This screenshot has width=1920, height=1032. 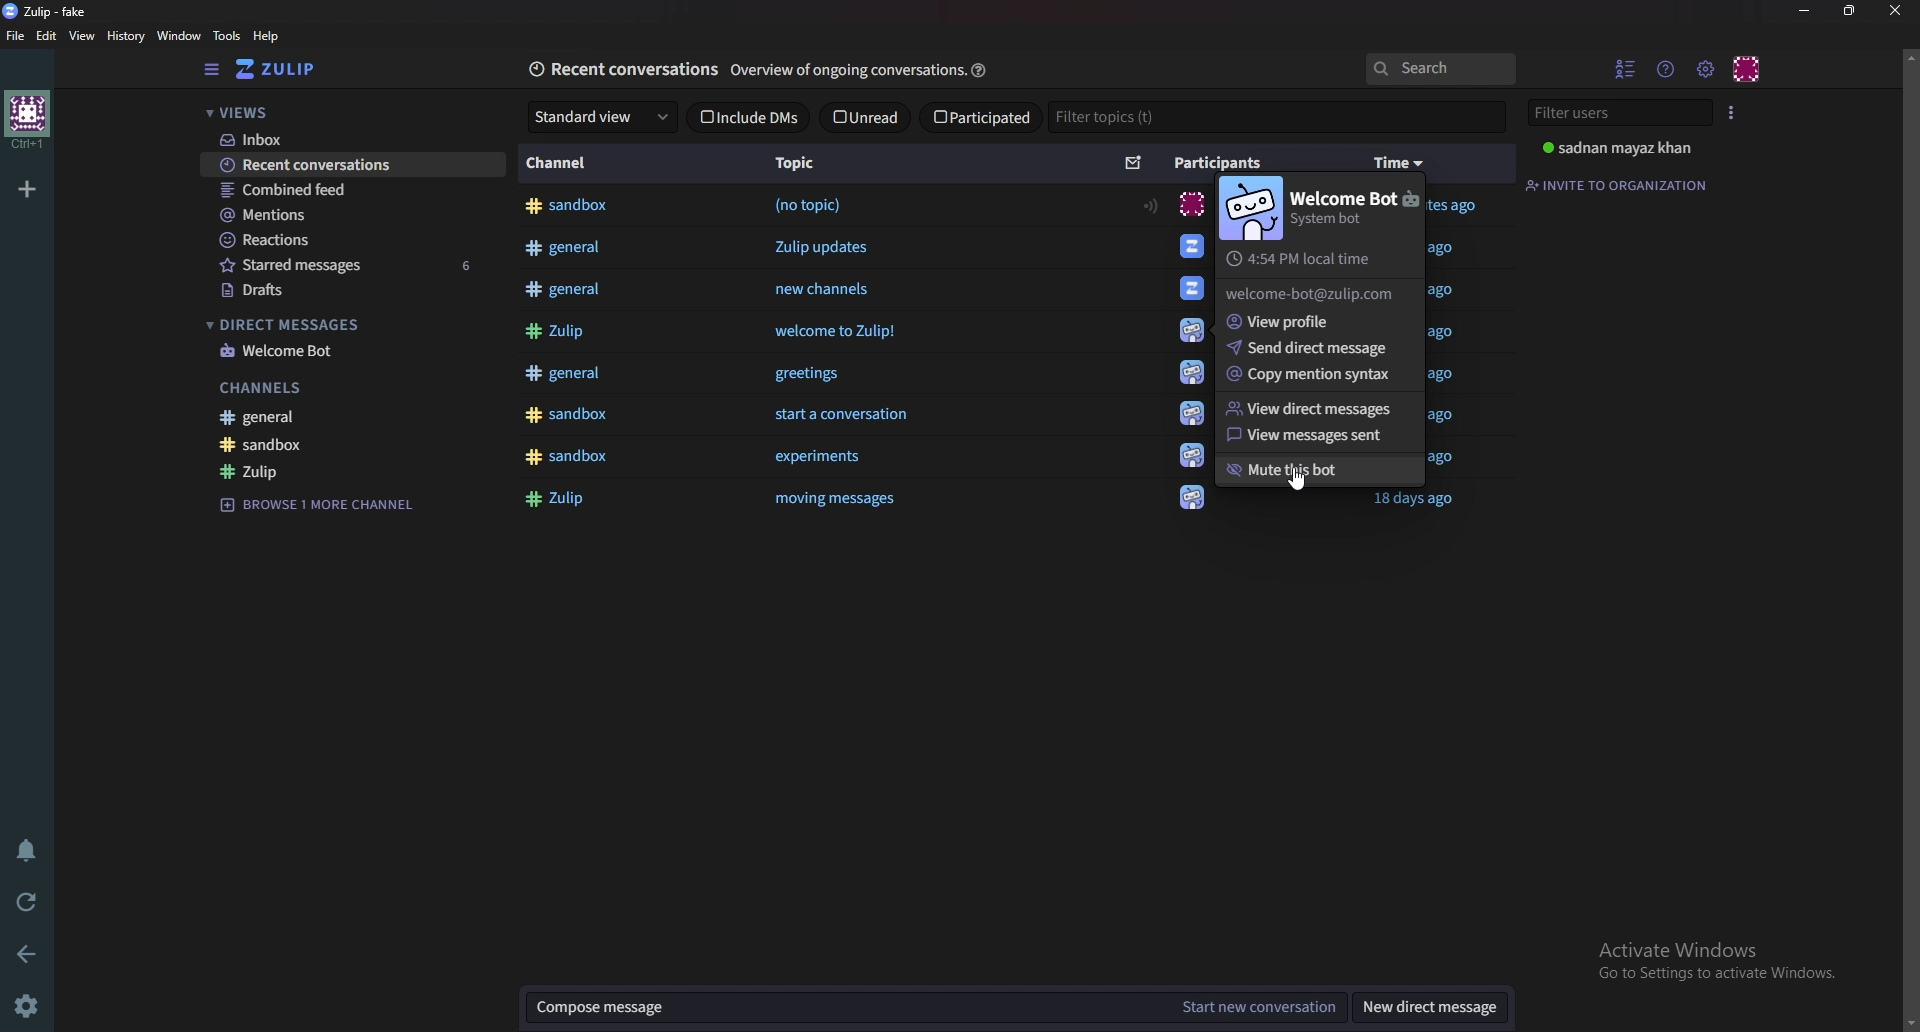 I want to click on View direct message, so click(x=1308, y=409).